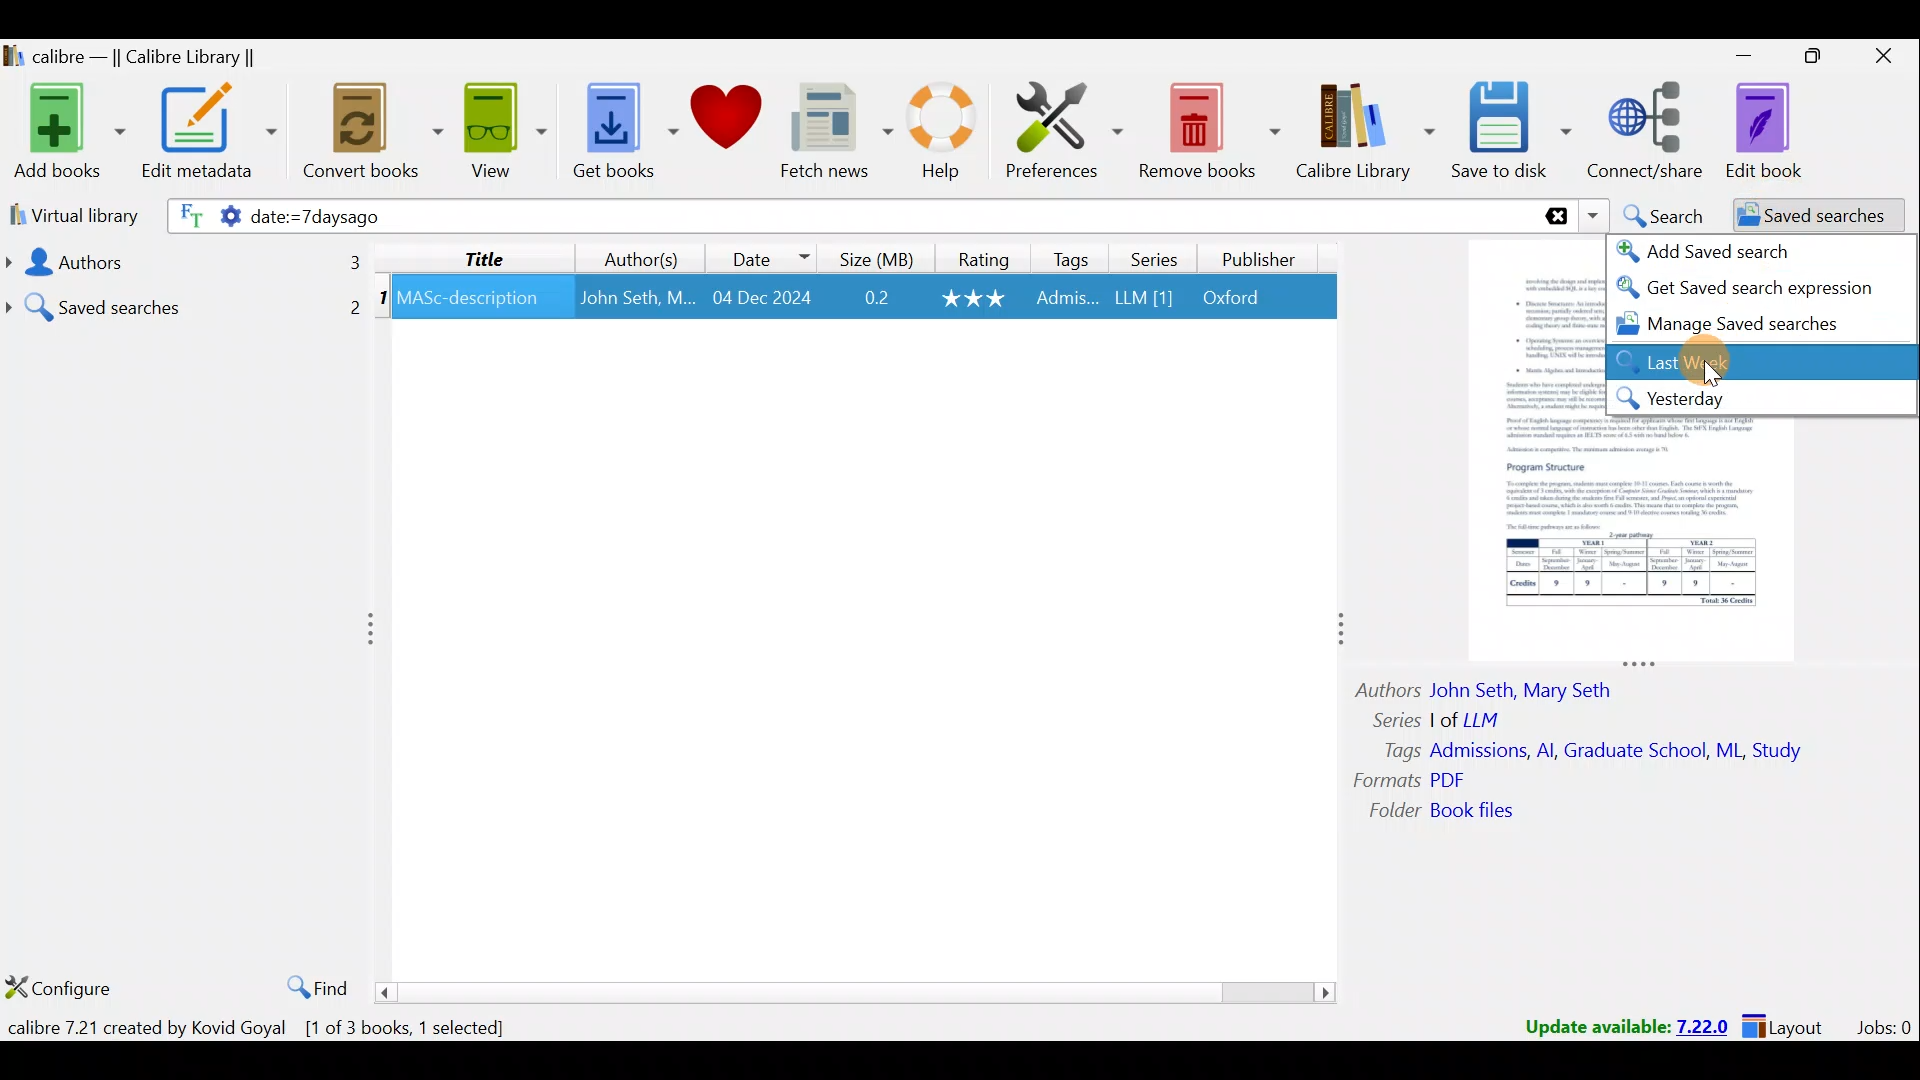 Image resolution: width=1920 pixels, height=1080 pixels. Describe the element at coordinates (372, 633) in the screenshot. I see `adjust column to left` at that location.